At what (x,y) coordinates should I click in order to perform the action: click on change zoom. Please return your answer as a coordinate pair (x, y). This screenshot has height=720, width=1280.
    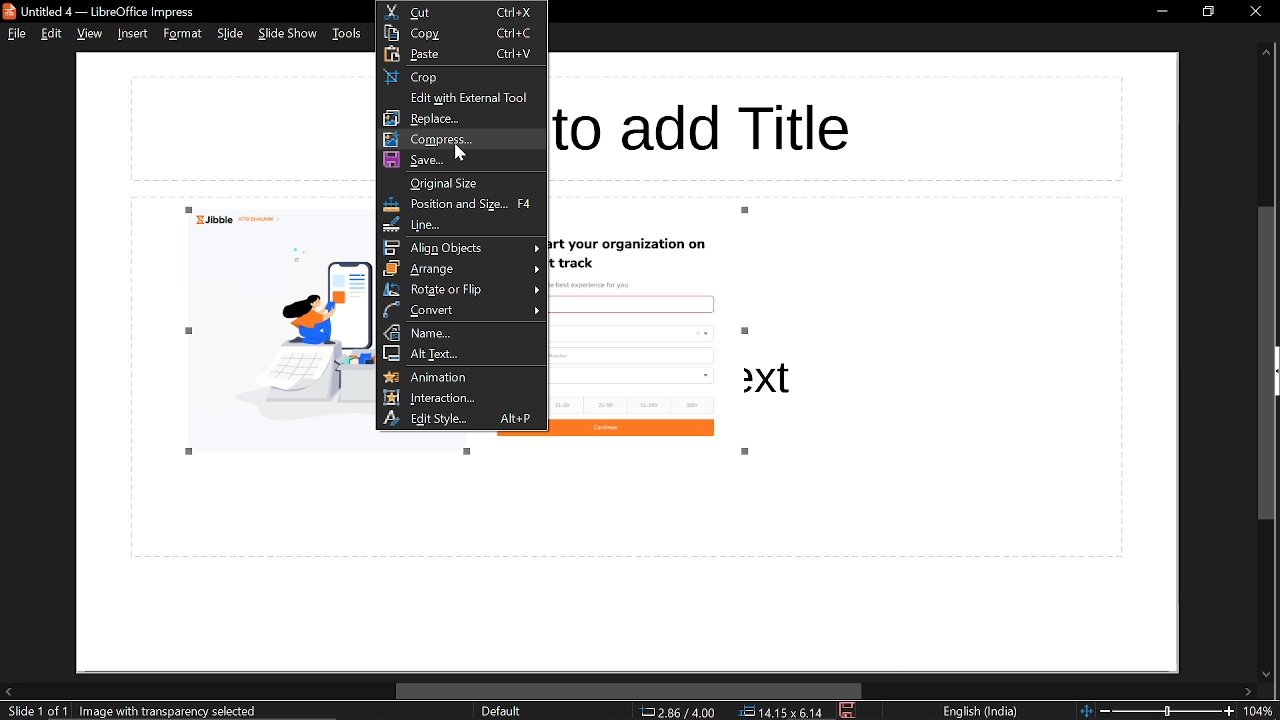
    Looking at the image, I should click on (1157, 711).